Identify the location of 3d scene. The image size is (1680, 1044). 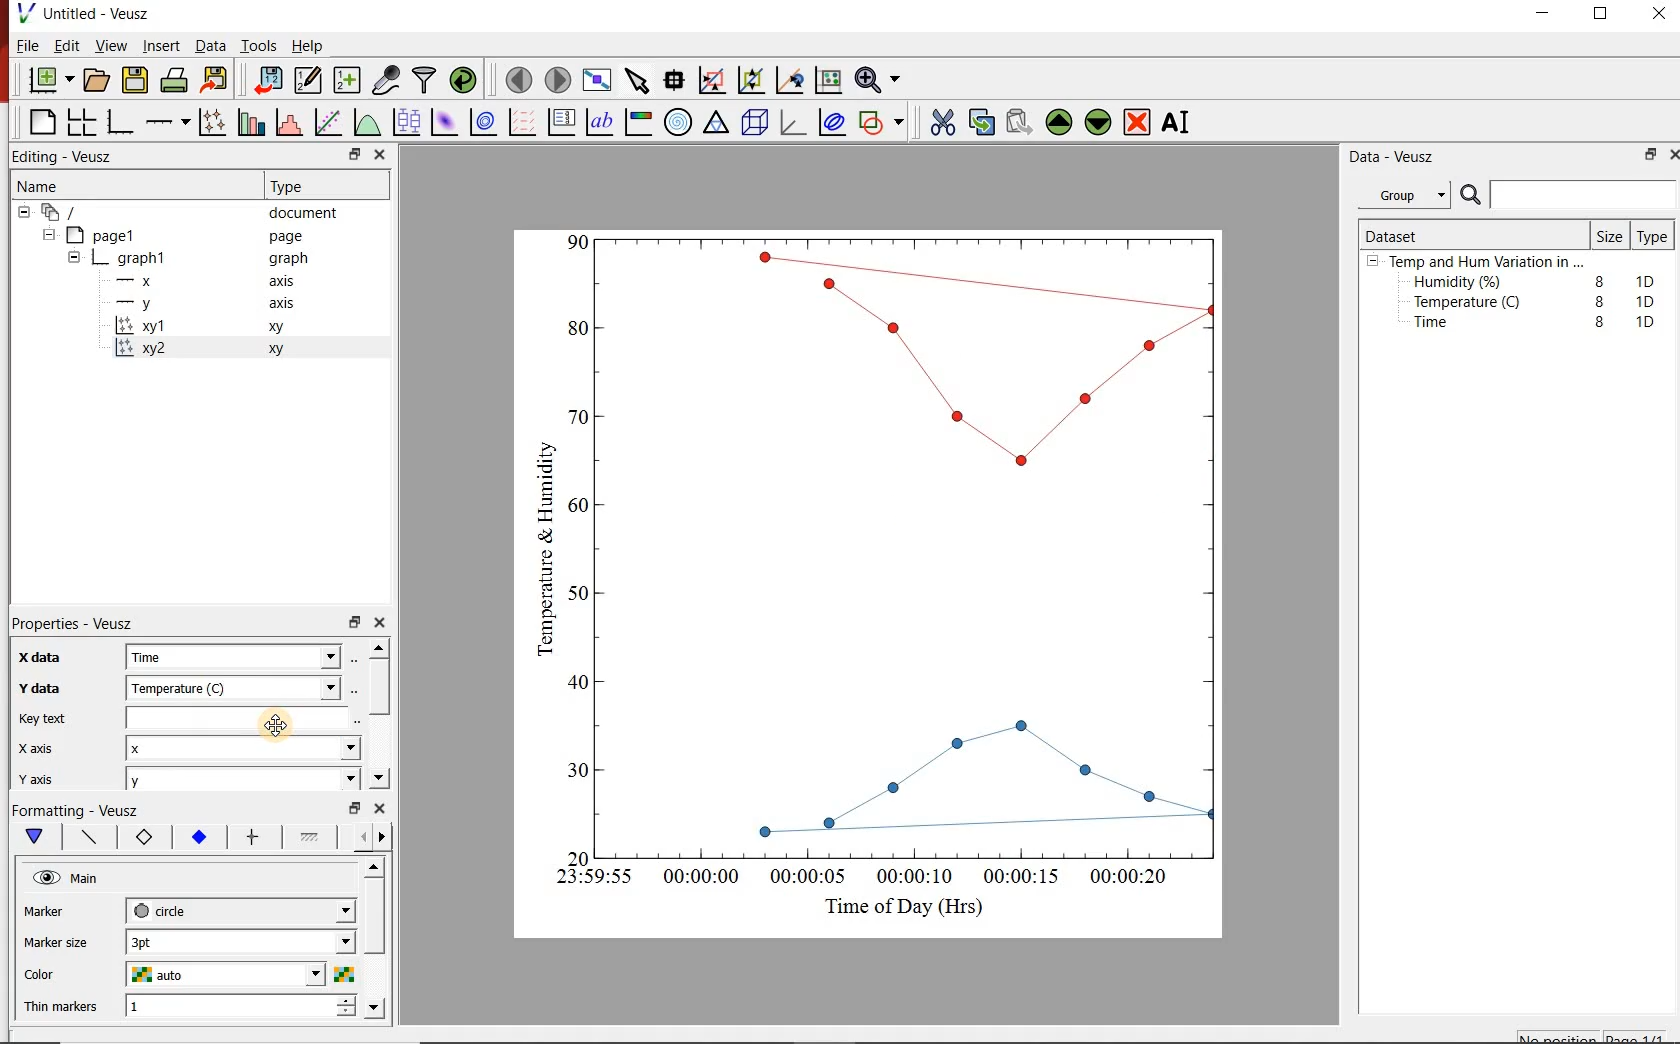
(756, 125).